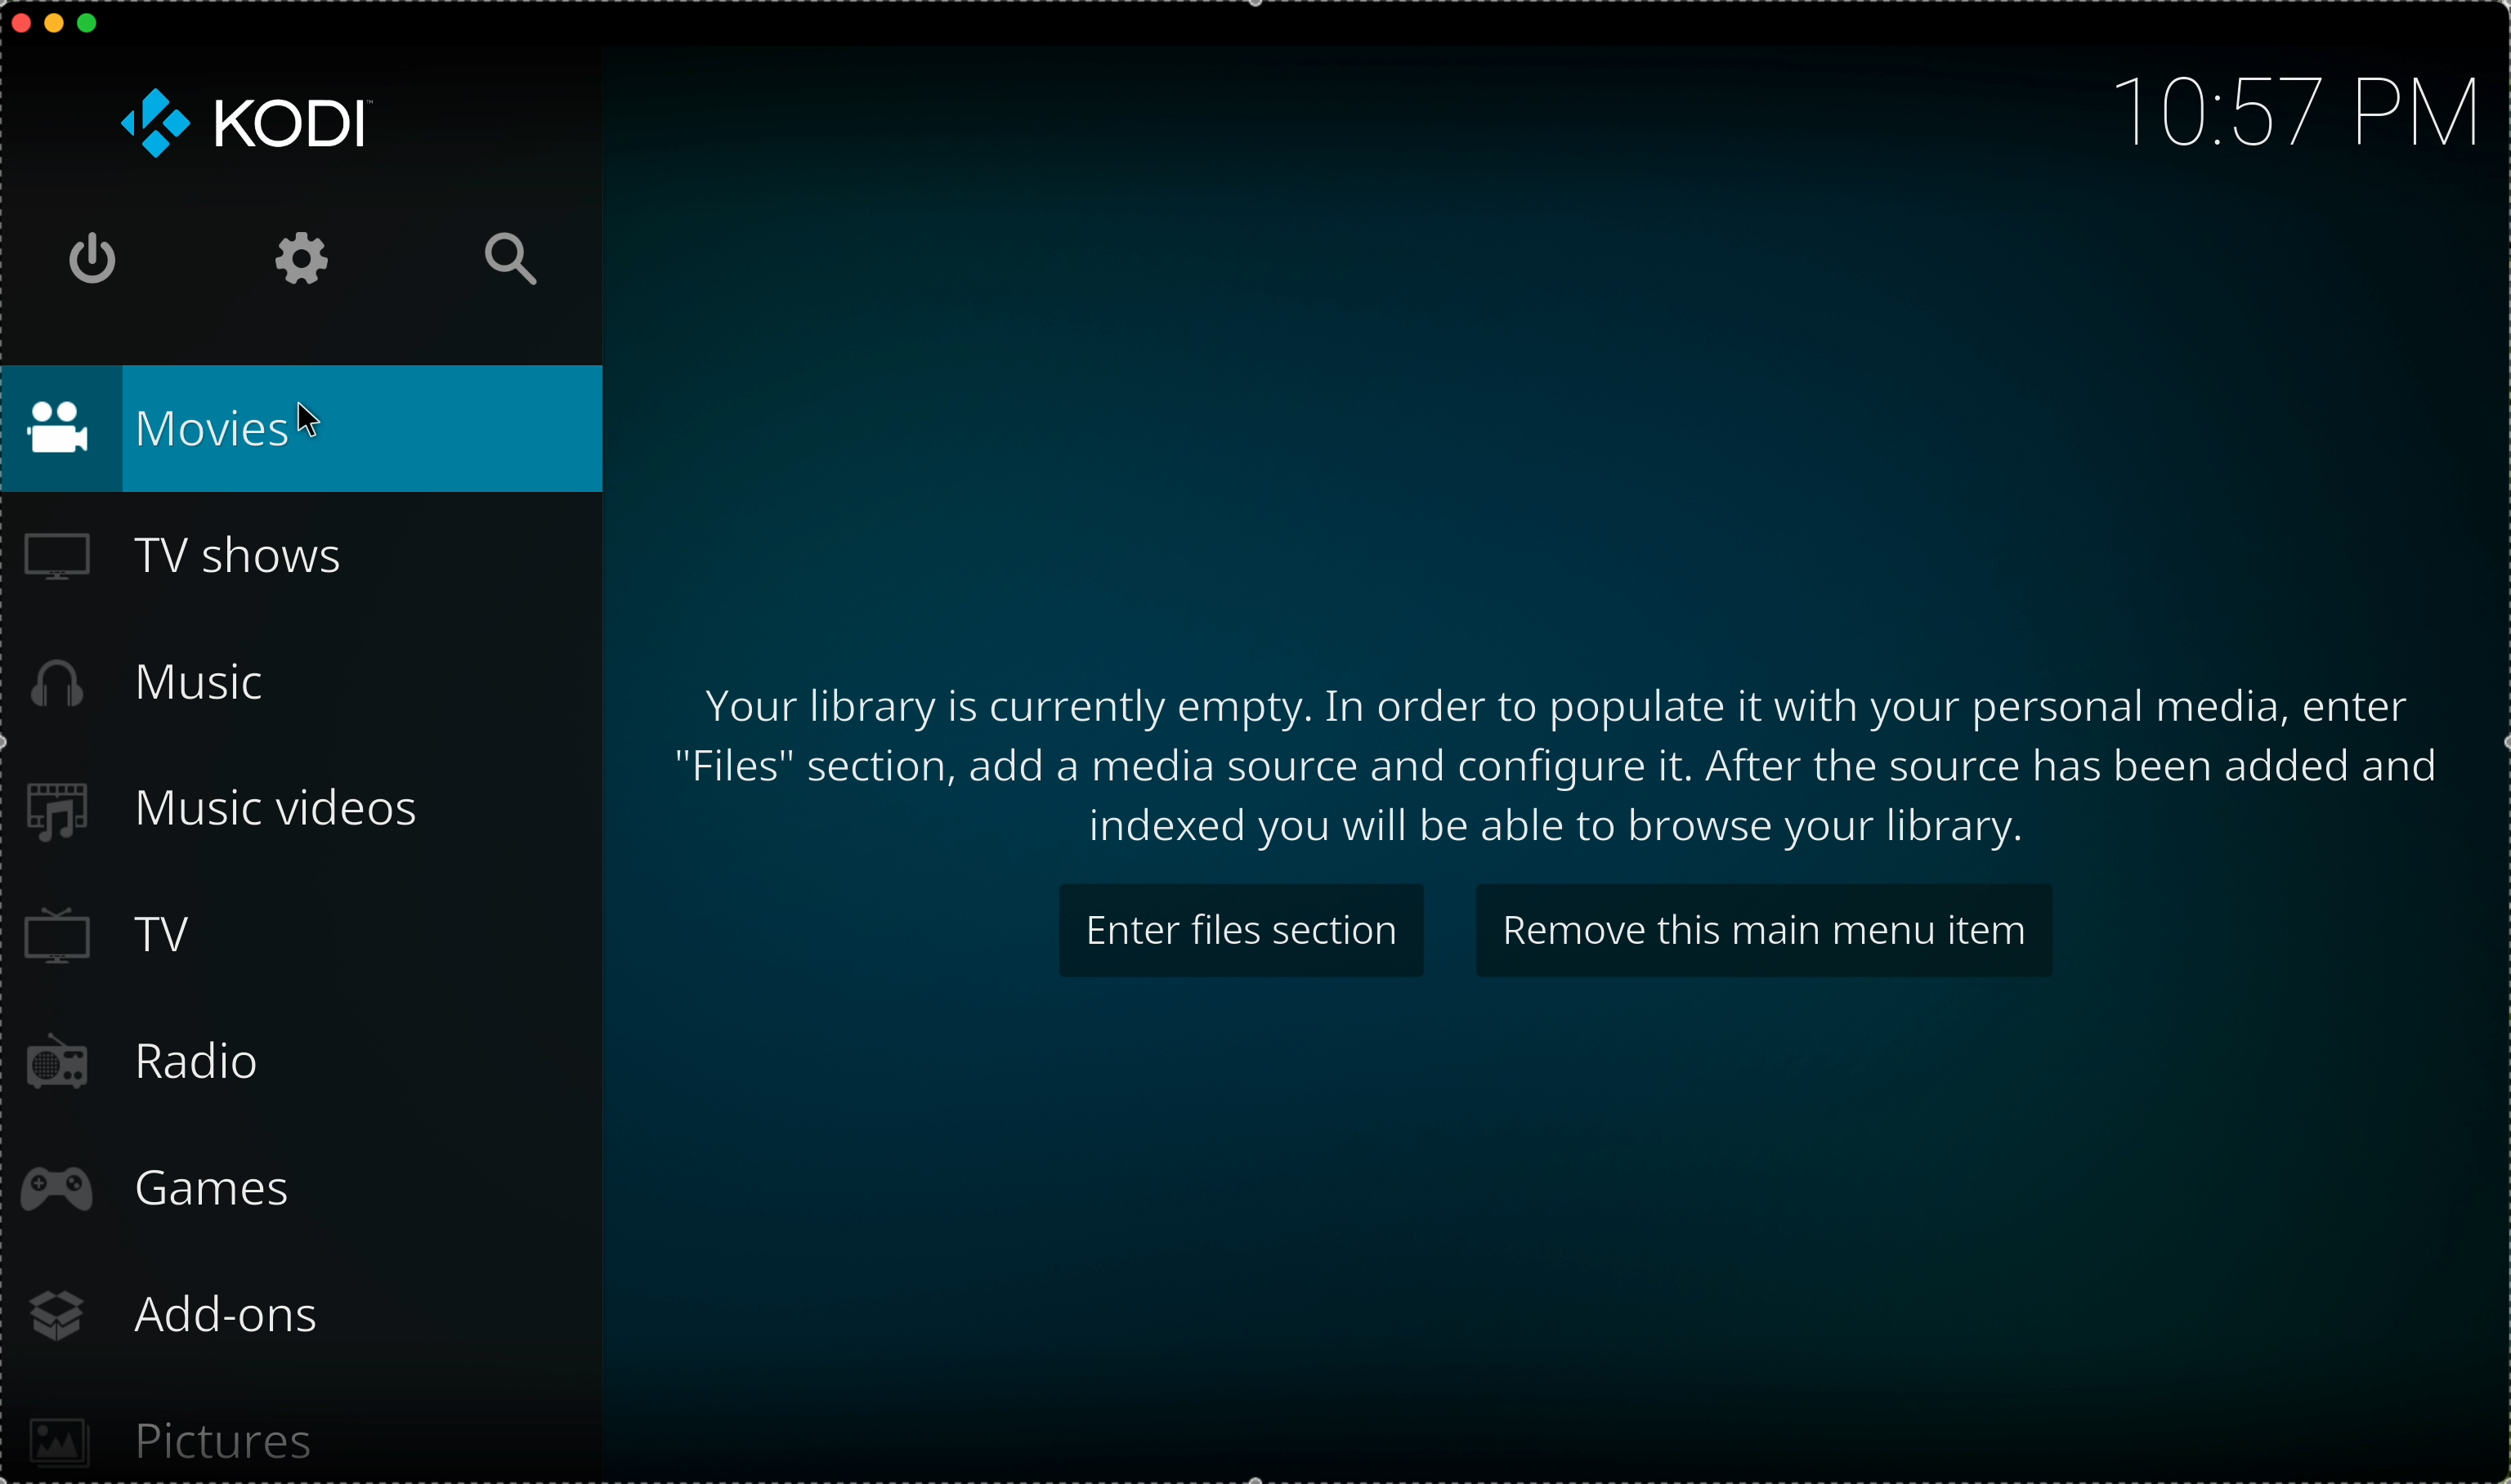  I want to click on shut down, so click(102, 259).